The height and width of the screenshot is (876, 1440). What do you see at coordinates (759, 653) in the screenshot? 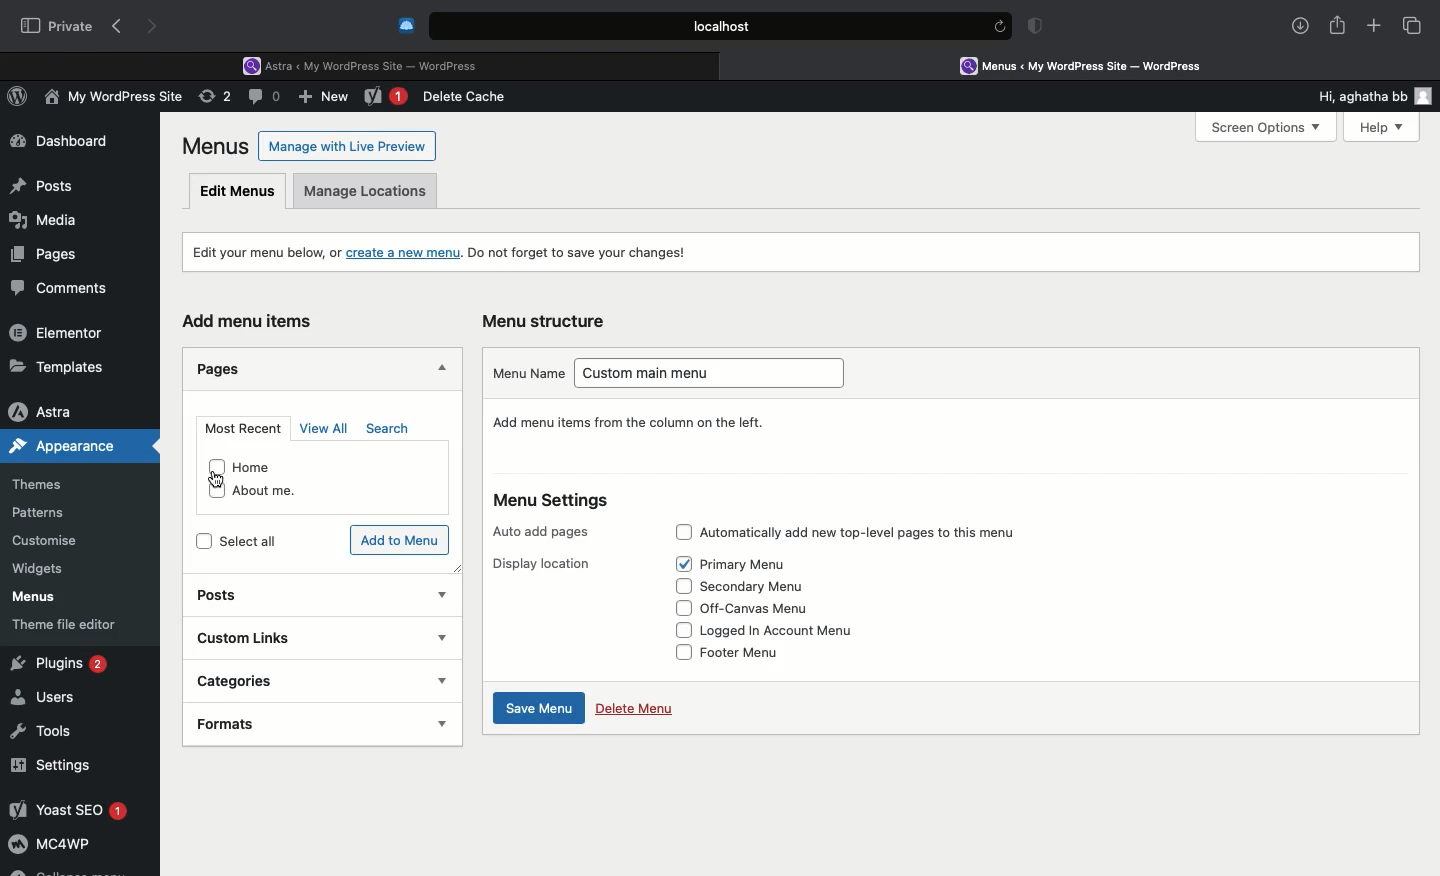
I see `Footer menu` at bounding box center [759, 653].